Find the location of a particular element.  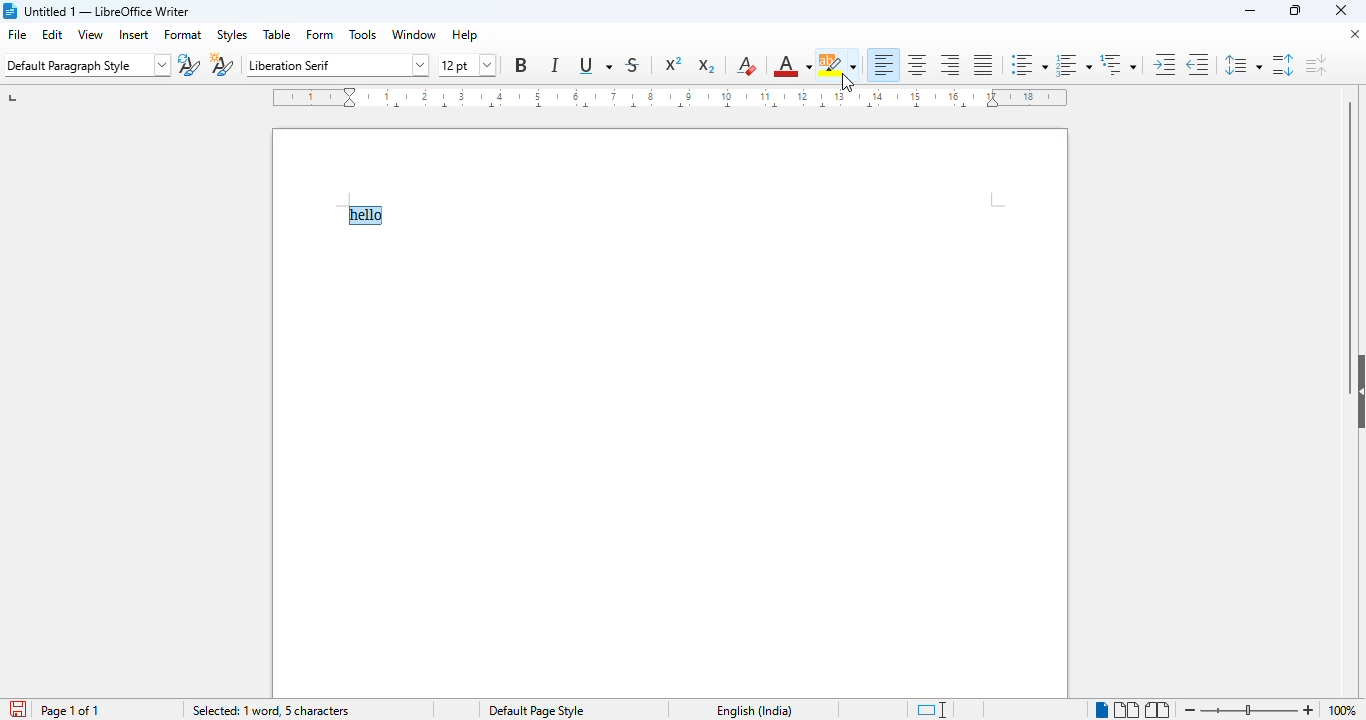

styles is located at coordinates (233, 36).